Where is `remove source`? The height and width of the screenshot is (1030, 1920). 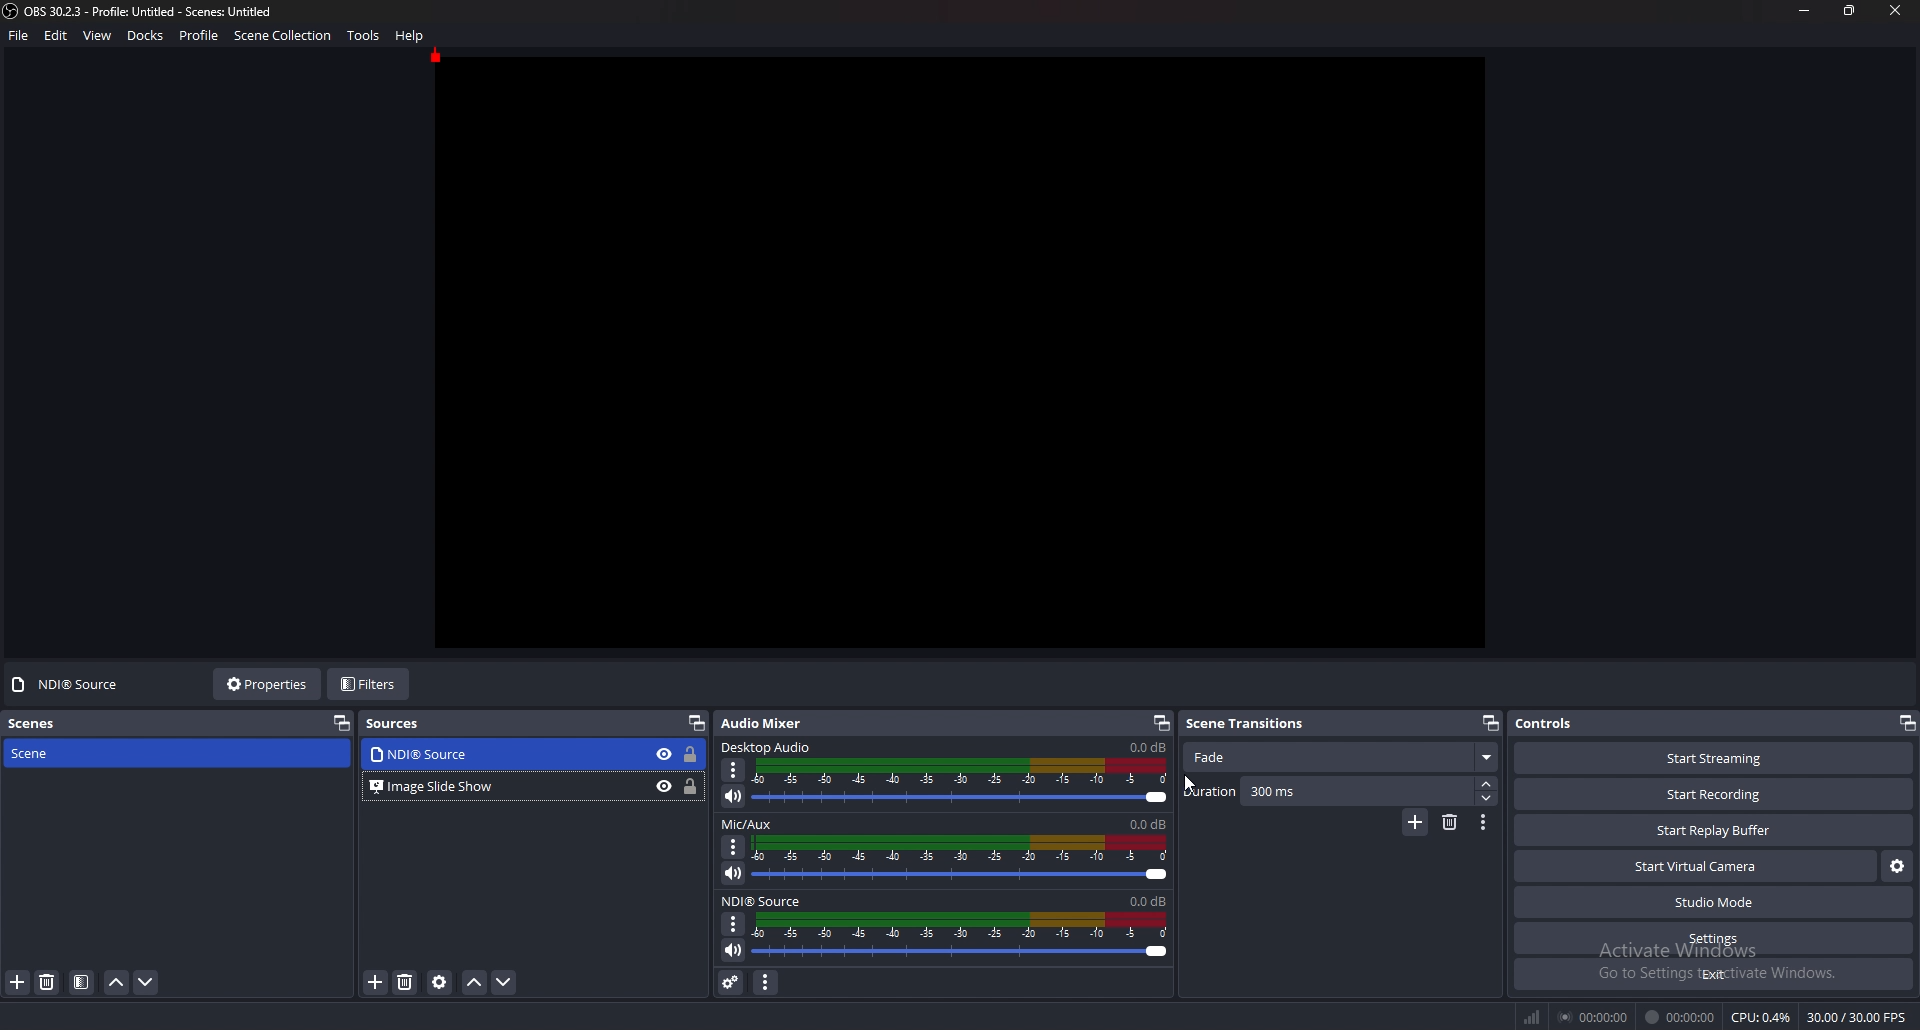 remove source is located at coordinates (48, 982).